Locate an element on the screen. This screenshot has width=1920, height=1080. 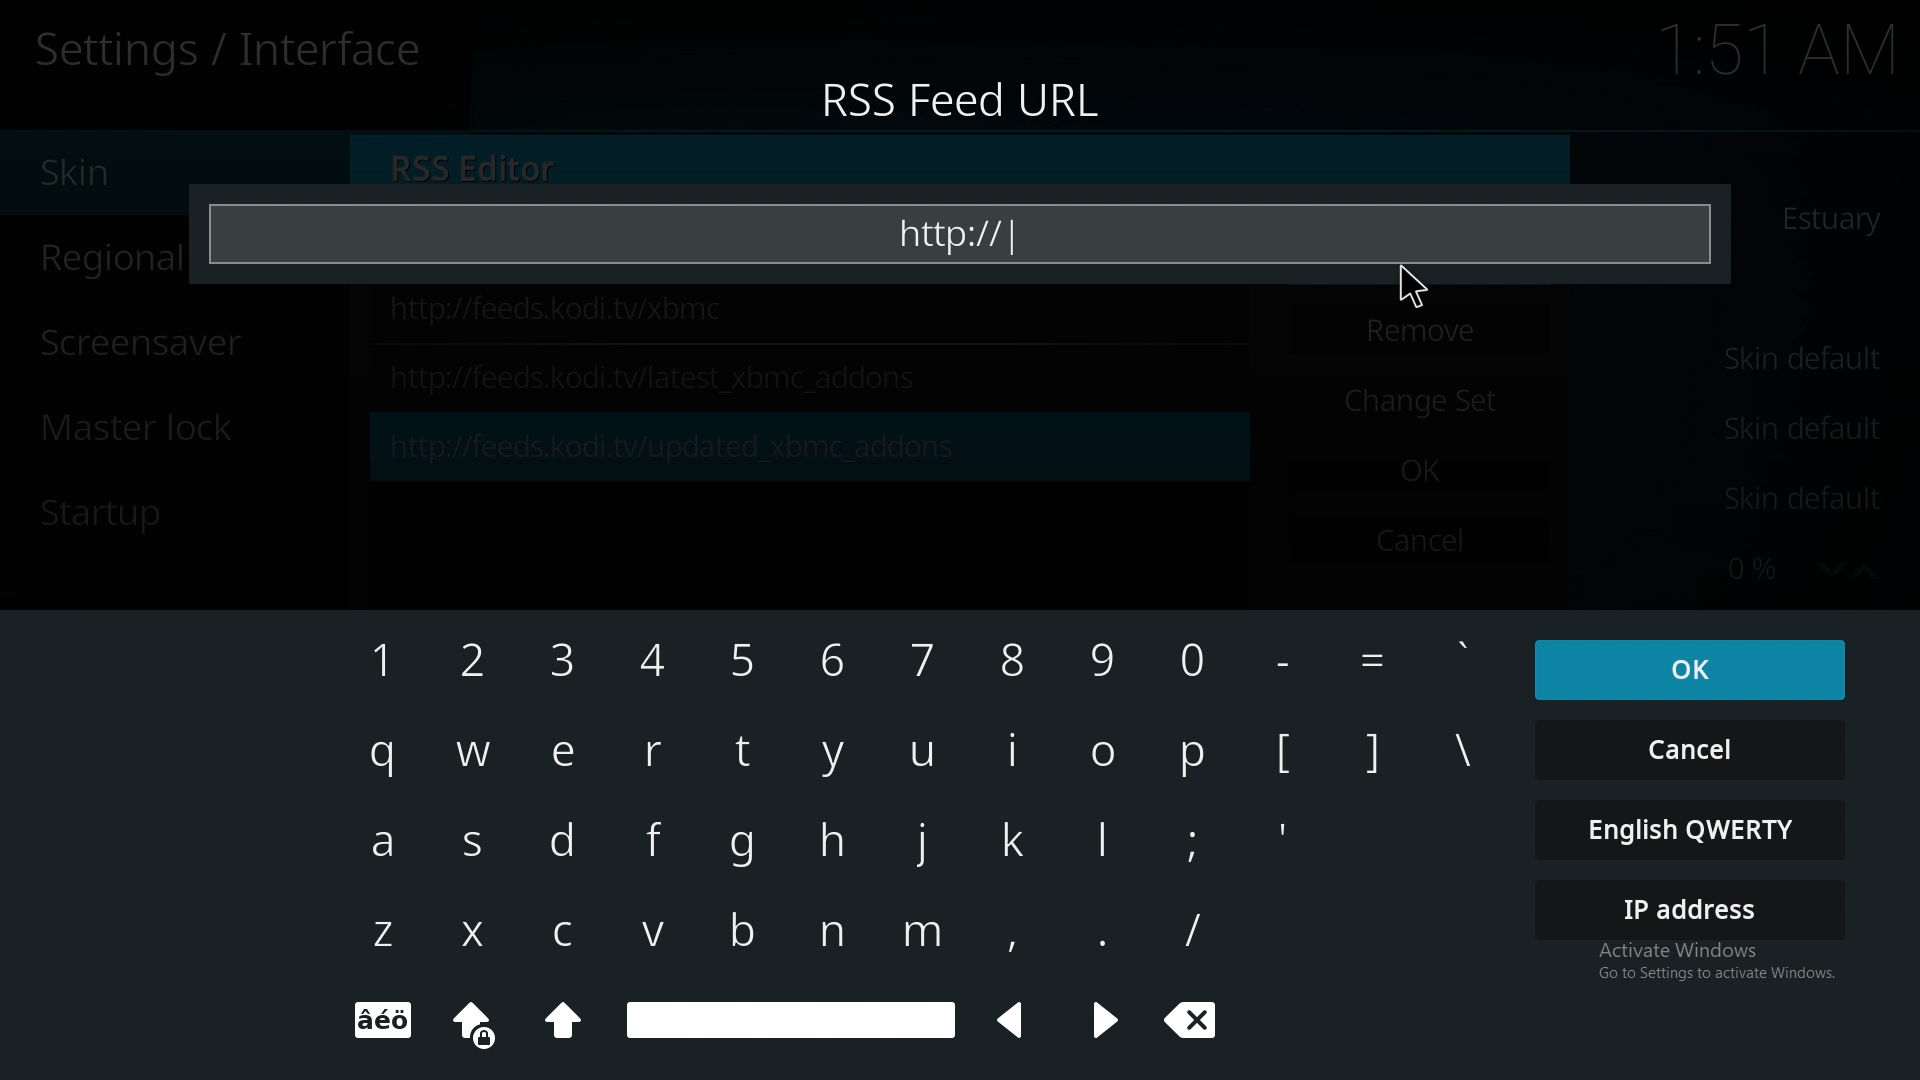
keyboard Input is located at coordinates (1104, 664).